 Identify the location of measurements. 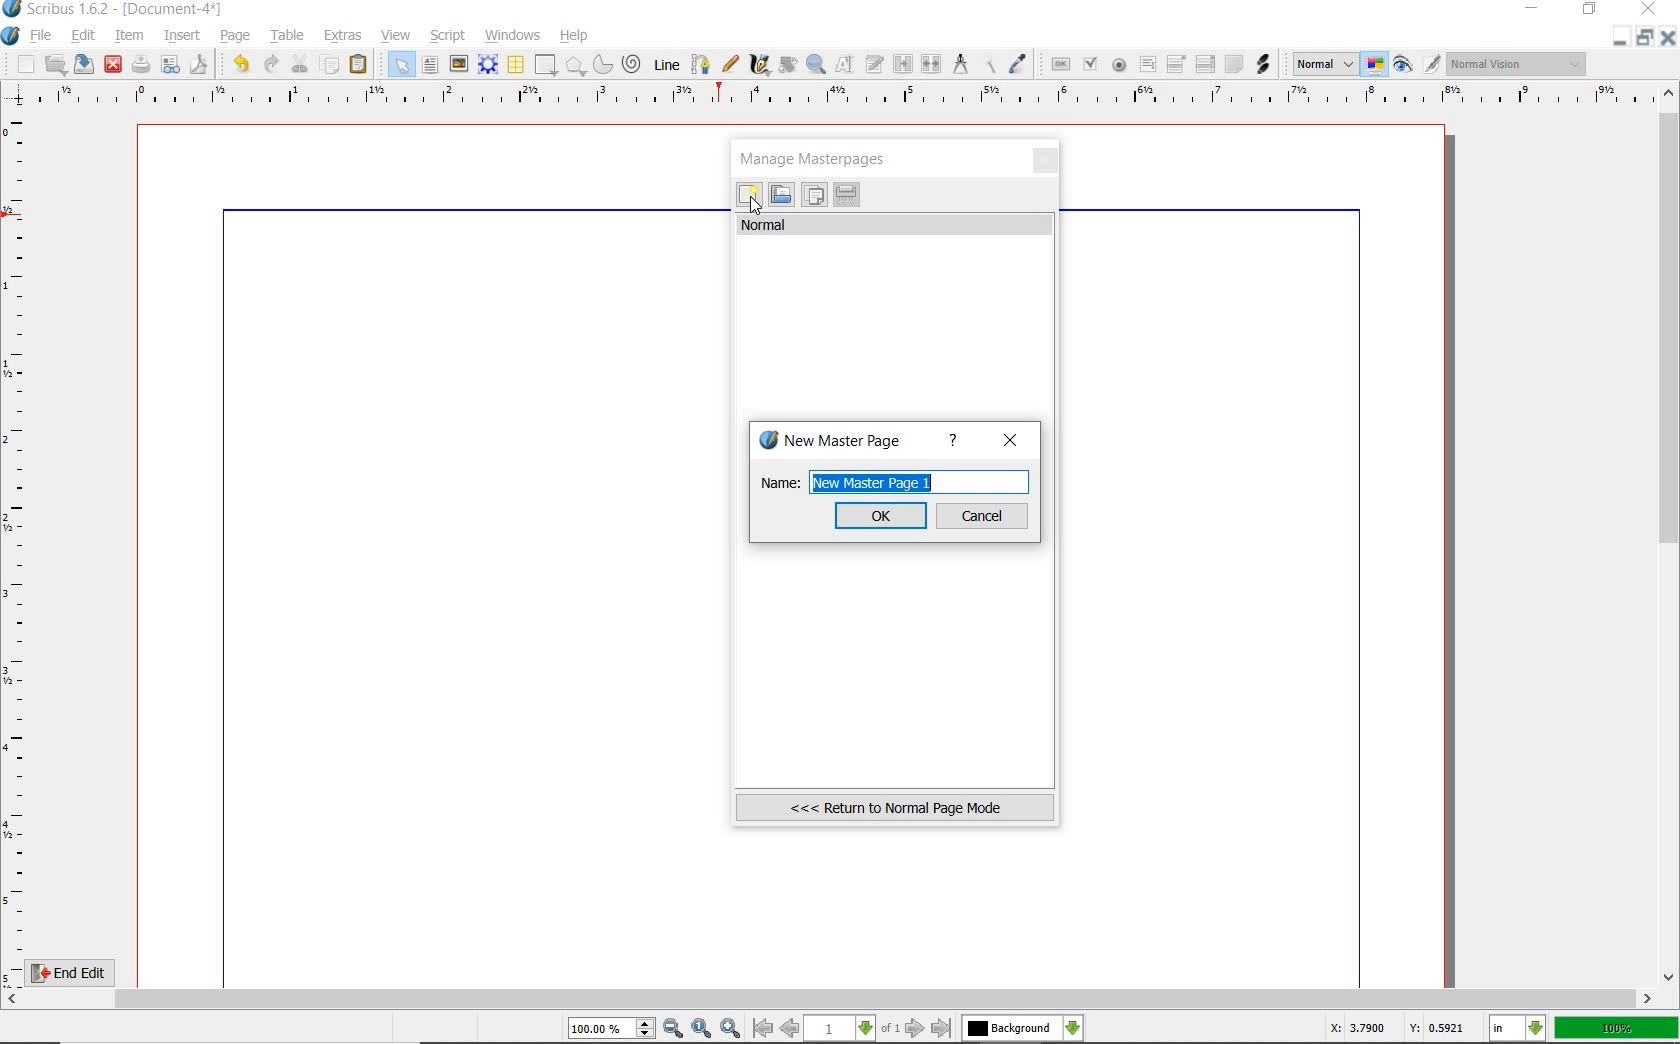
(961, 65).